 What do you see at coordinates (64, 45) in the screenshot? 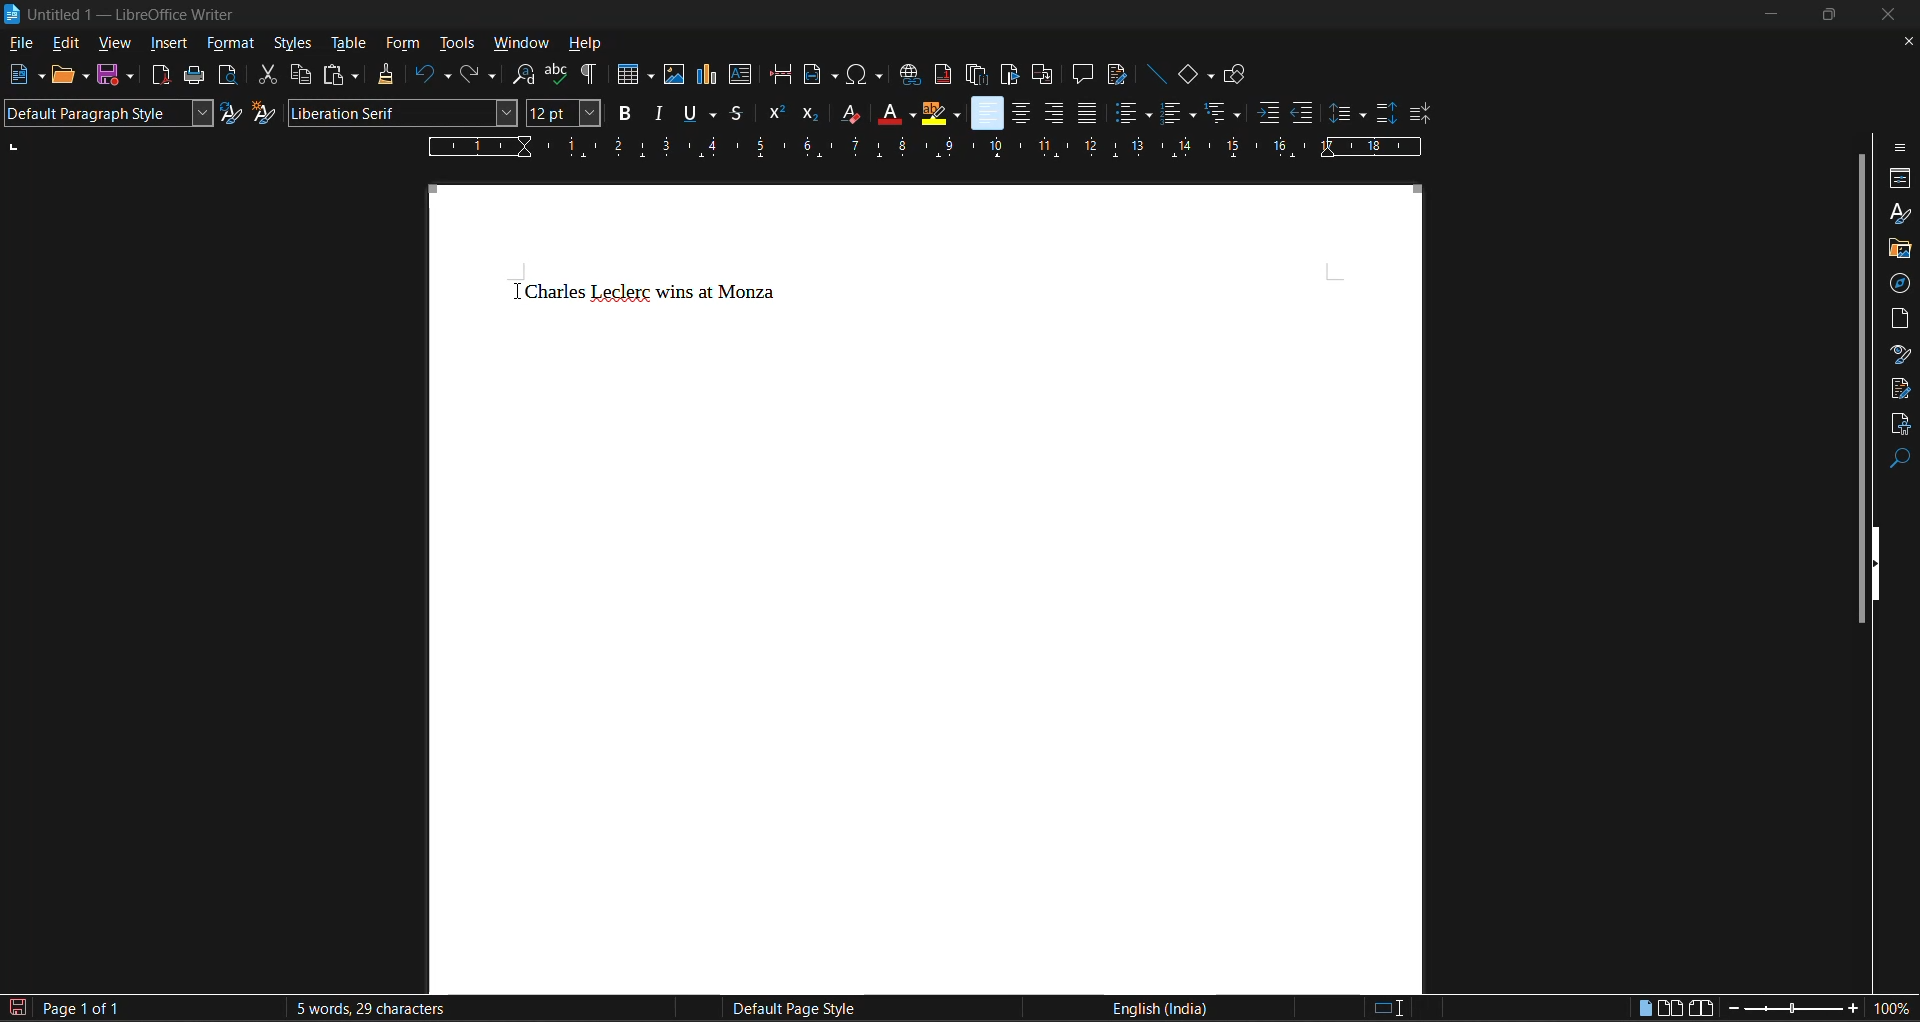
I see `edit` at bounding box center [64, 45].